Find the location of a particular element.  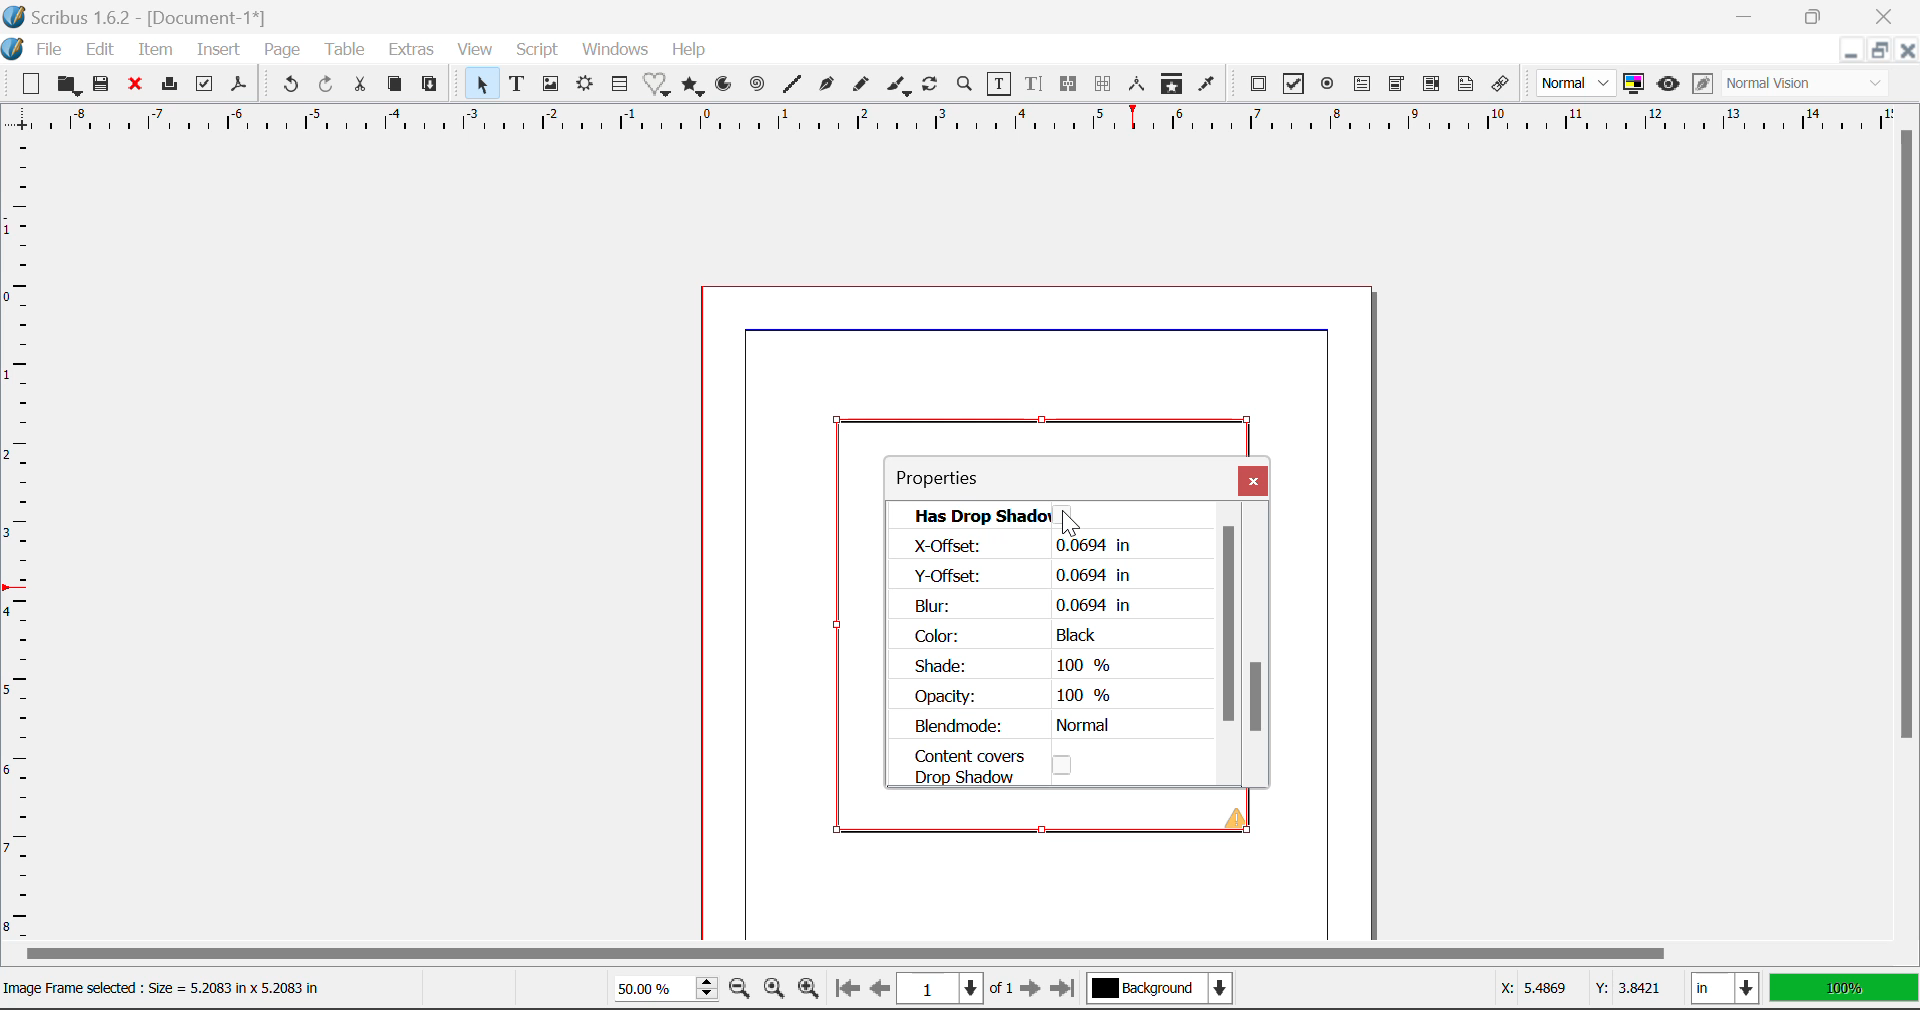

Redo is located at coordinates (328, 86).